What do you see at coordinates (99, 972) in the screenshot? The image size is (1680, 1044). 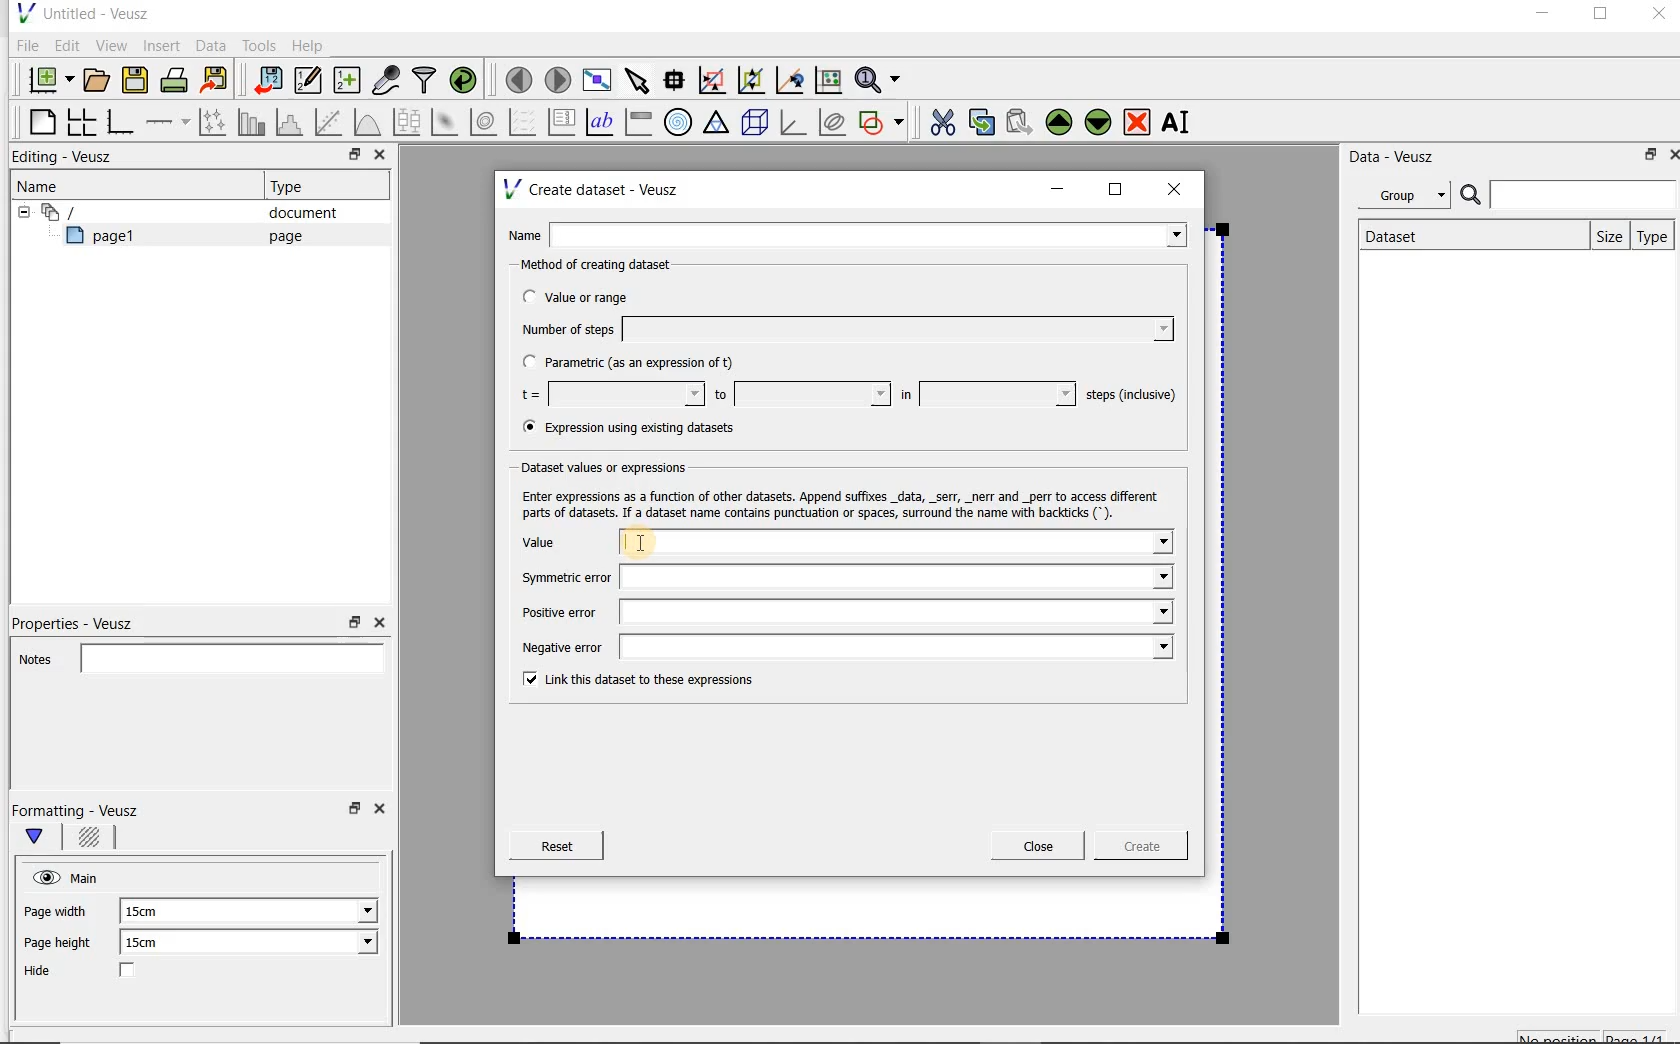 I see `Hide` at bounding box center [99, 972].